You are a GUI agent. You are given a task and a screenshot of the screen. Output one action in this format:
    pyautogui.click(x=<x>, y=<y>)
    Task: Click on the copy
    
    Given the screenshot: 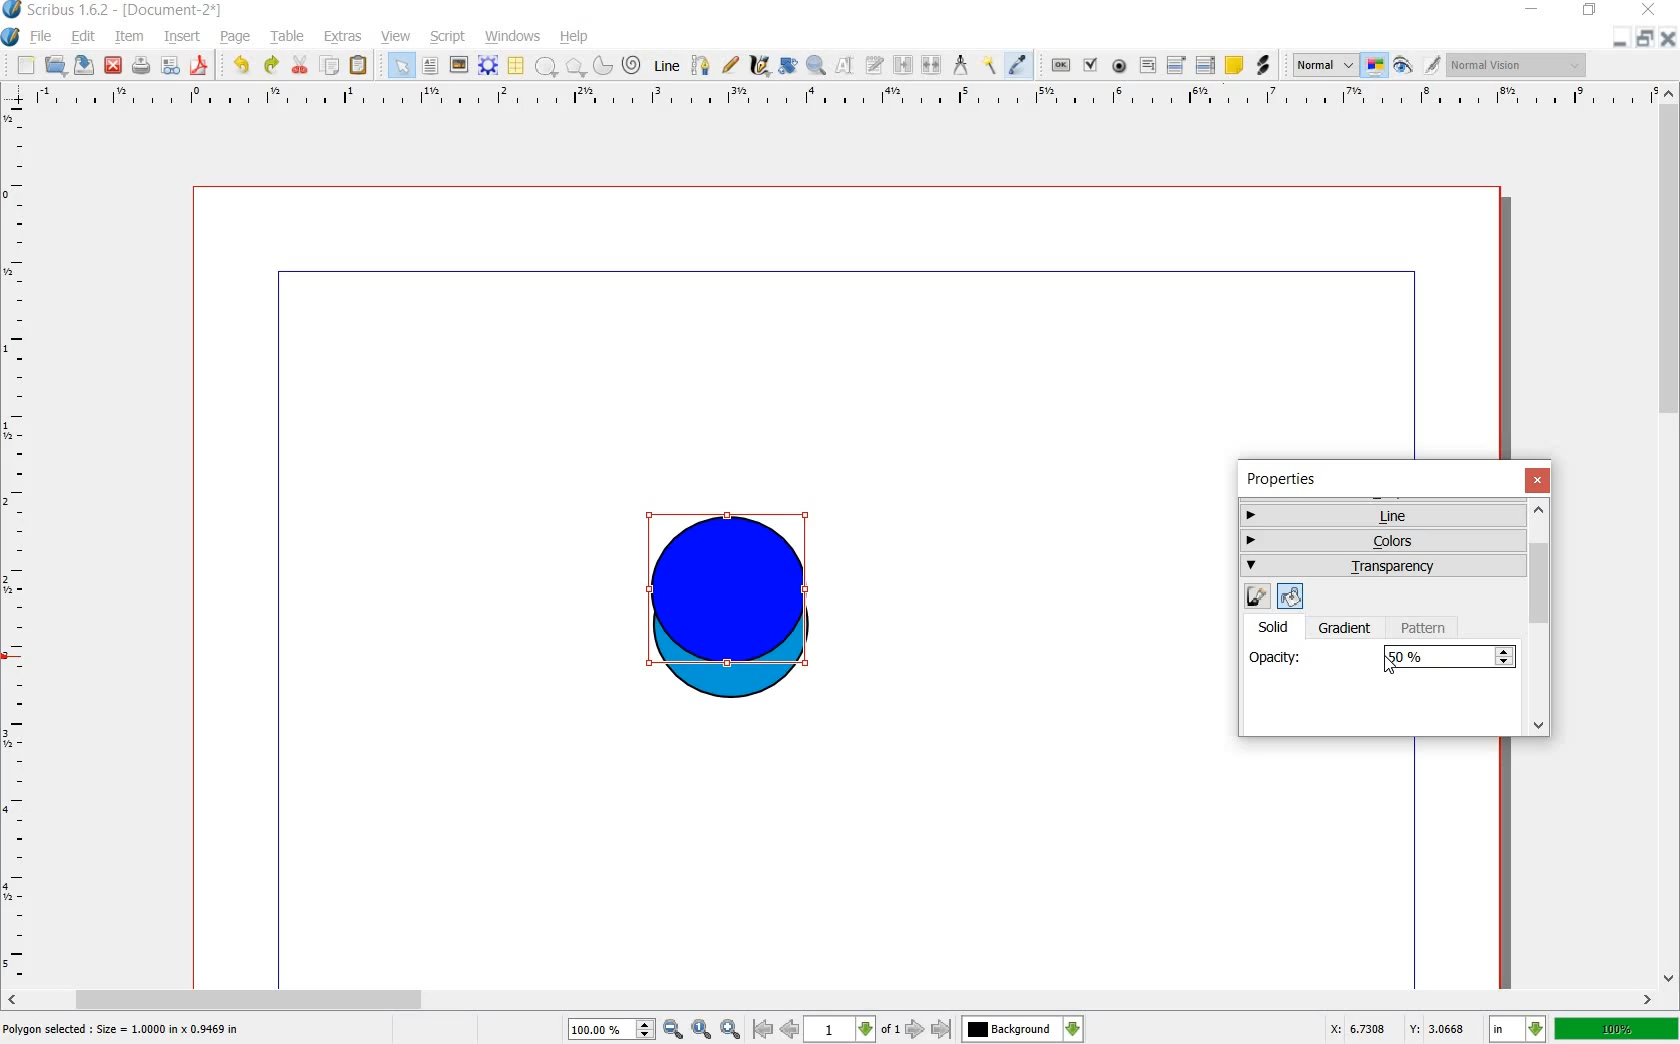 What is the action you would take?
    pyautogui.click(x=332, y=66)
    